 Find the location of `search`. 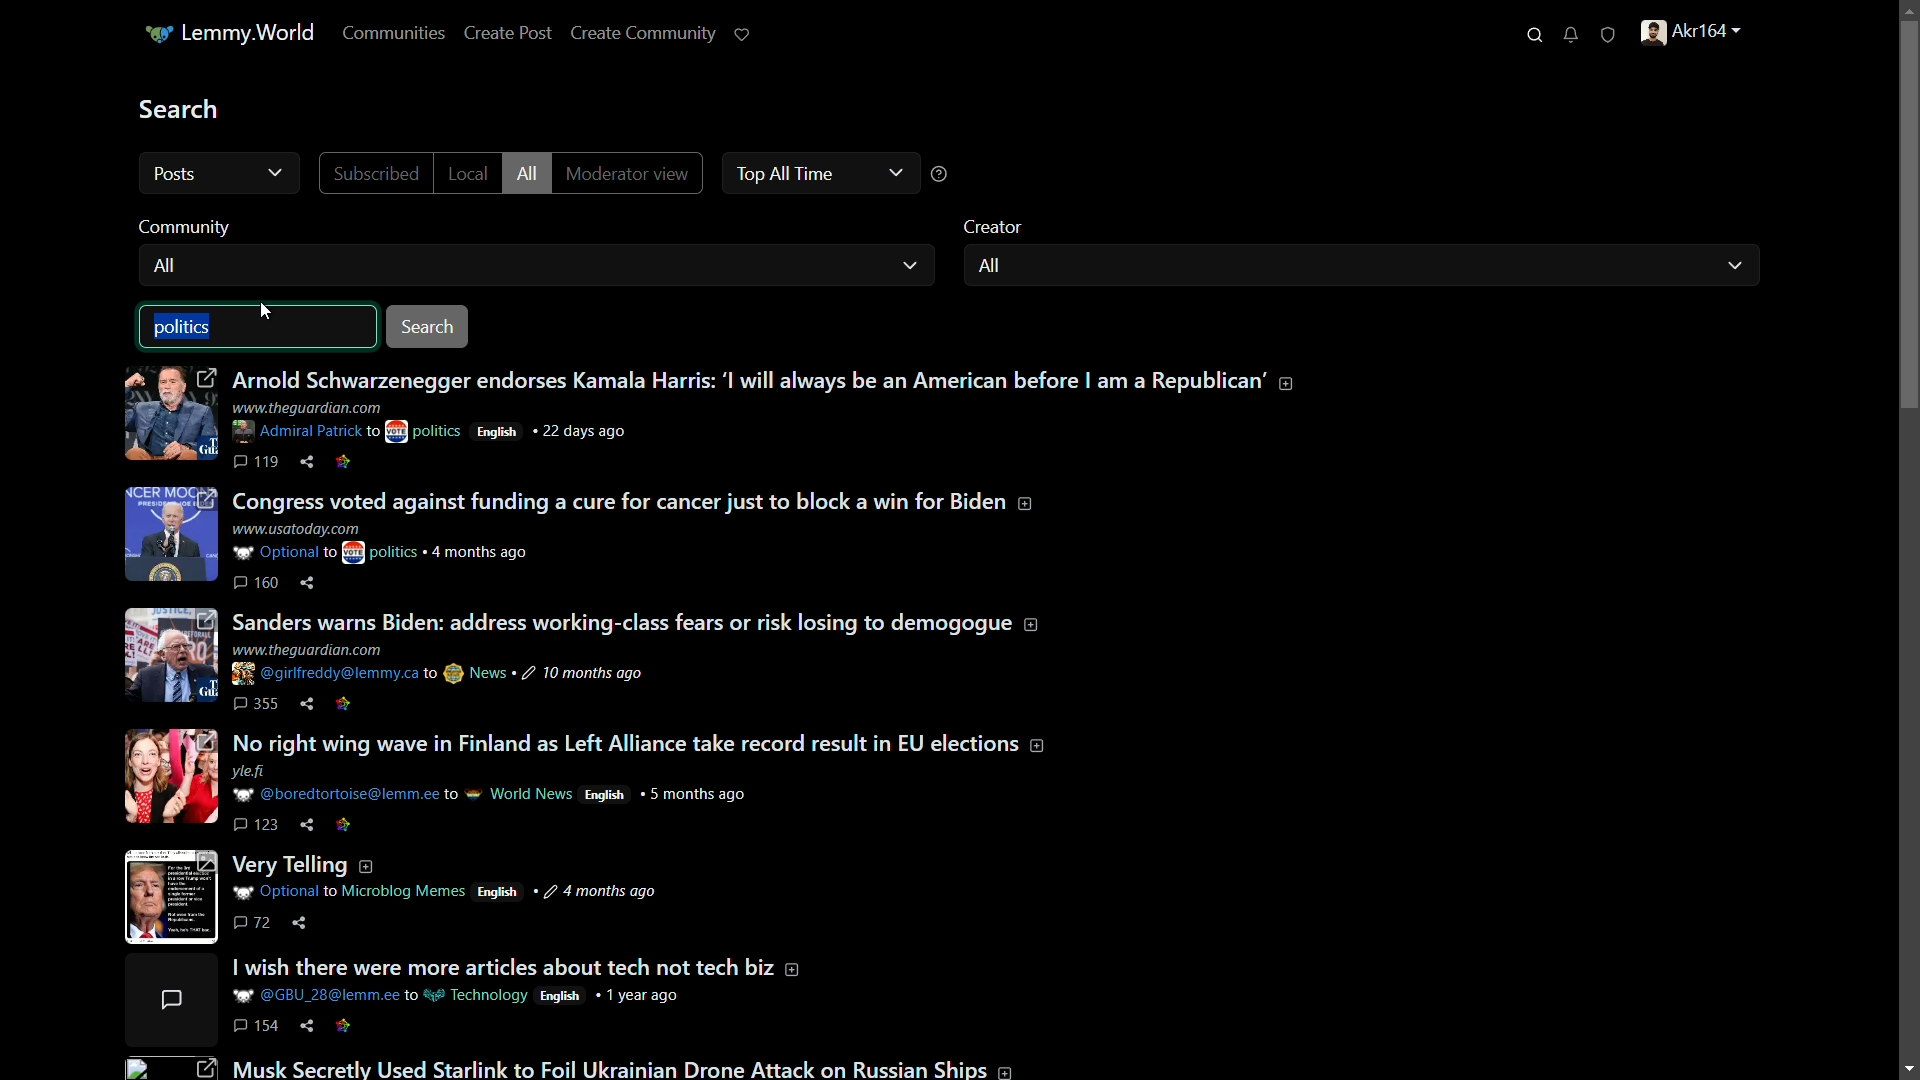

search is located at coordinates (431, 326).